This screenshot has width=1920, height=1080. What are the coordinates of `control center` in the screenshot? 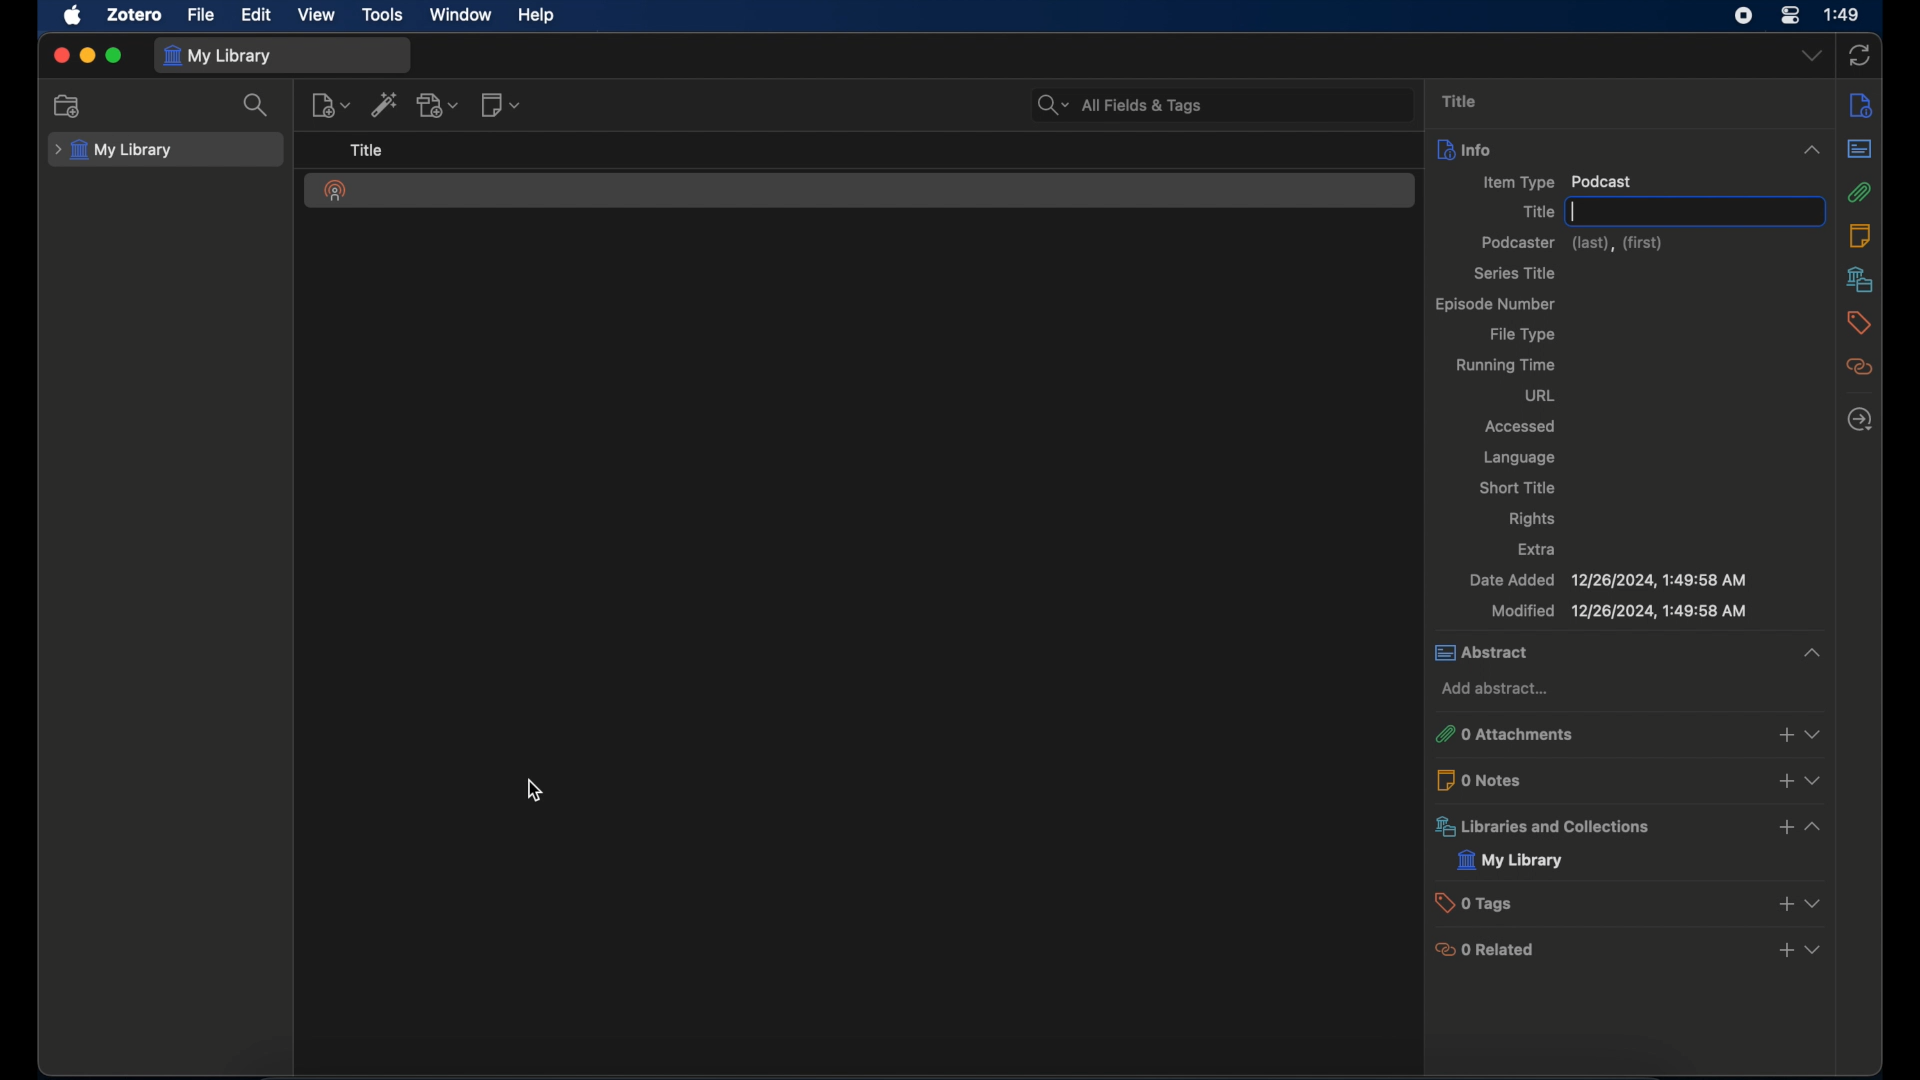 It's located at (1790, 16).